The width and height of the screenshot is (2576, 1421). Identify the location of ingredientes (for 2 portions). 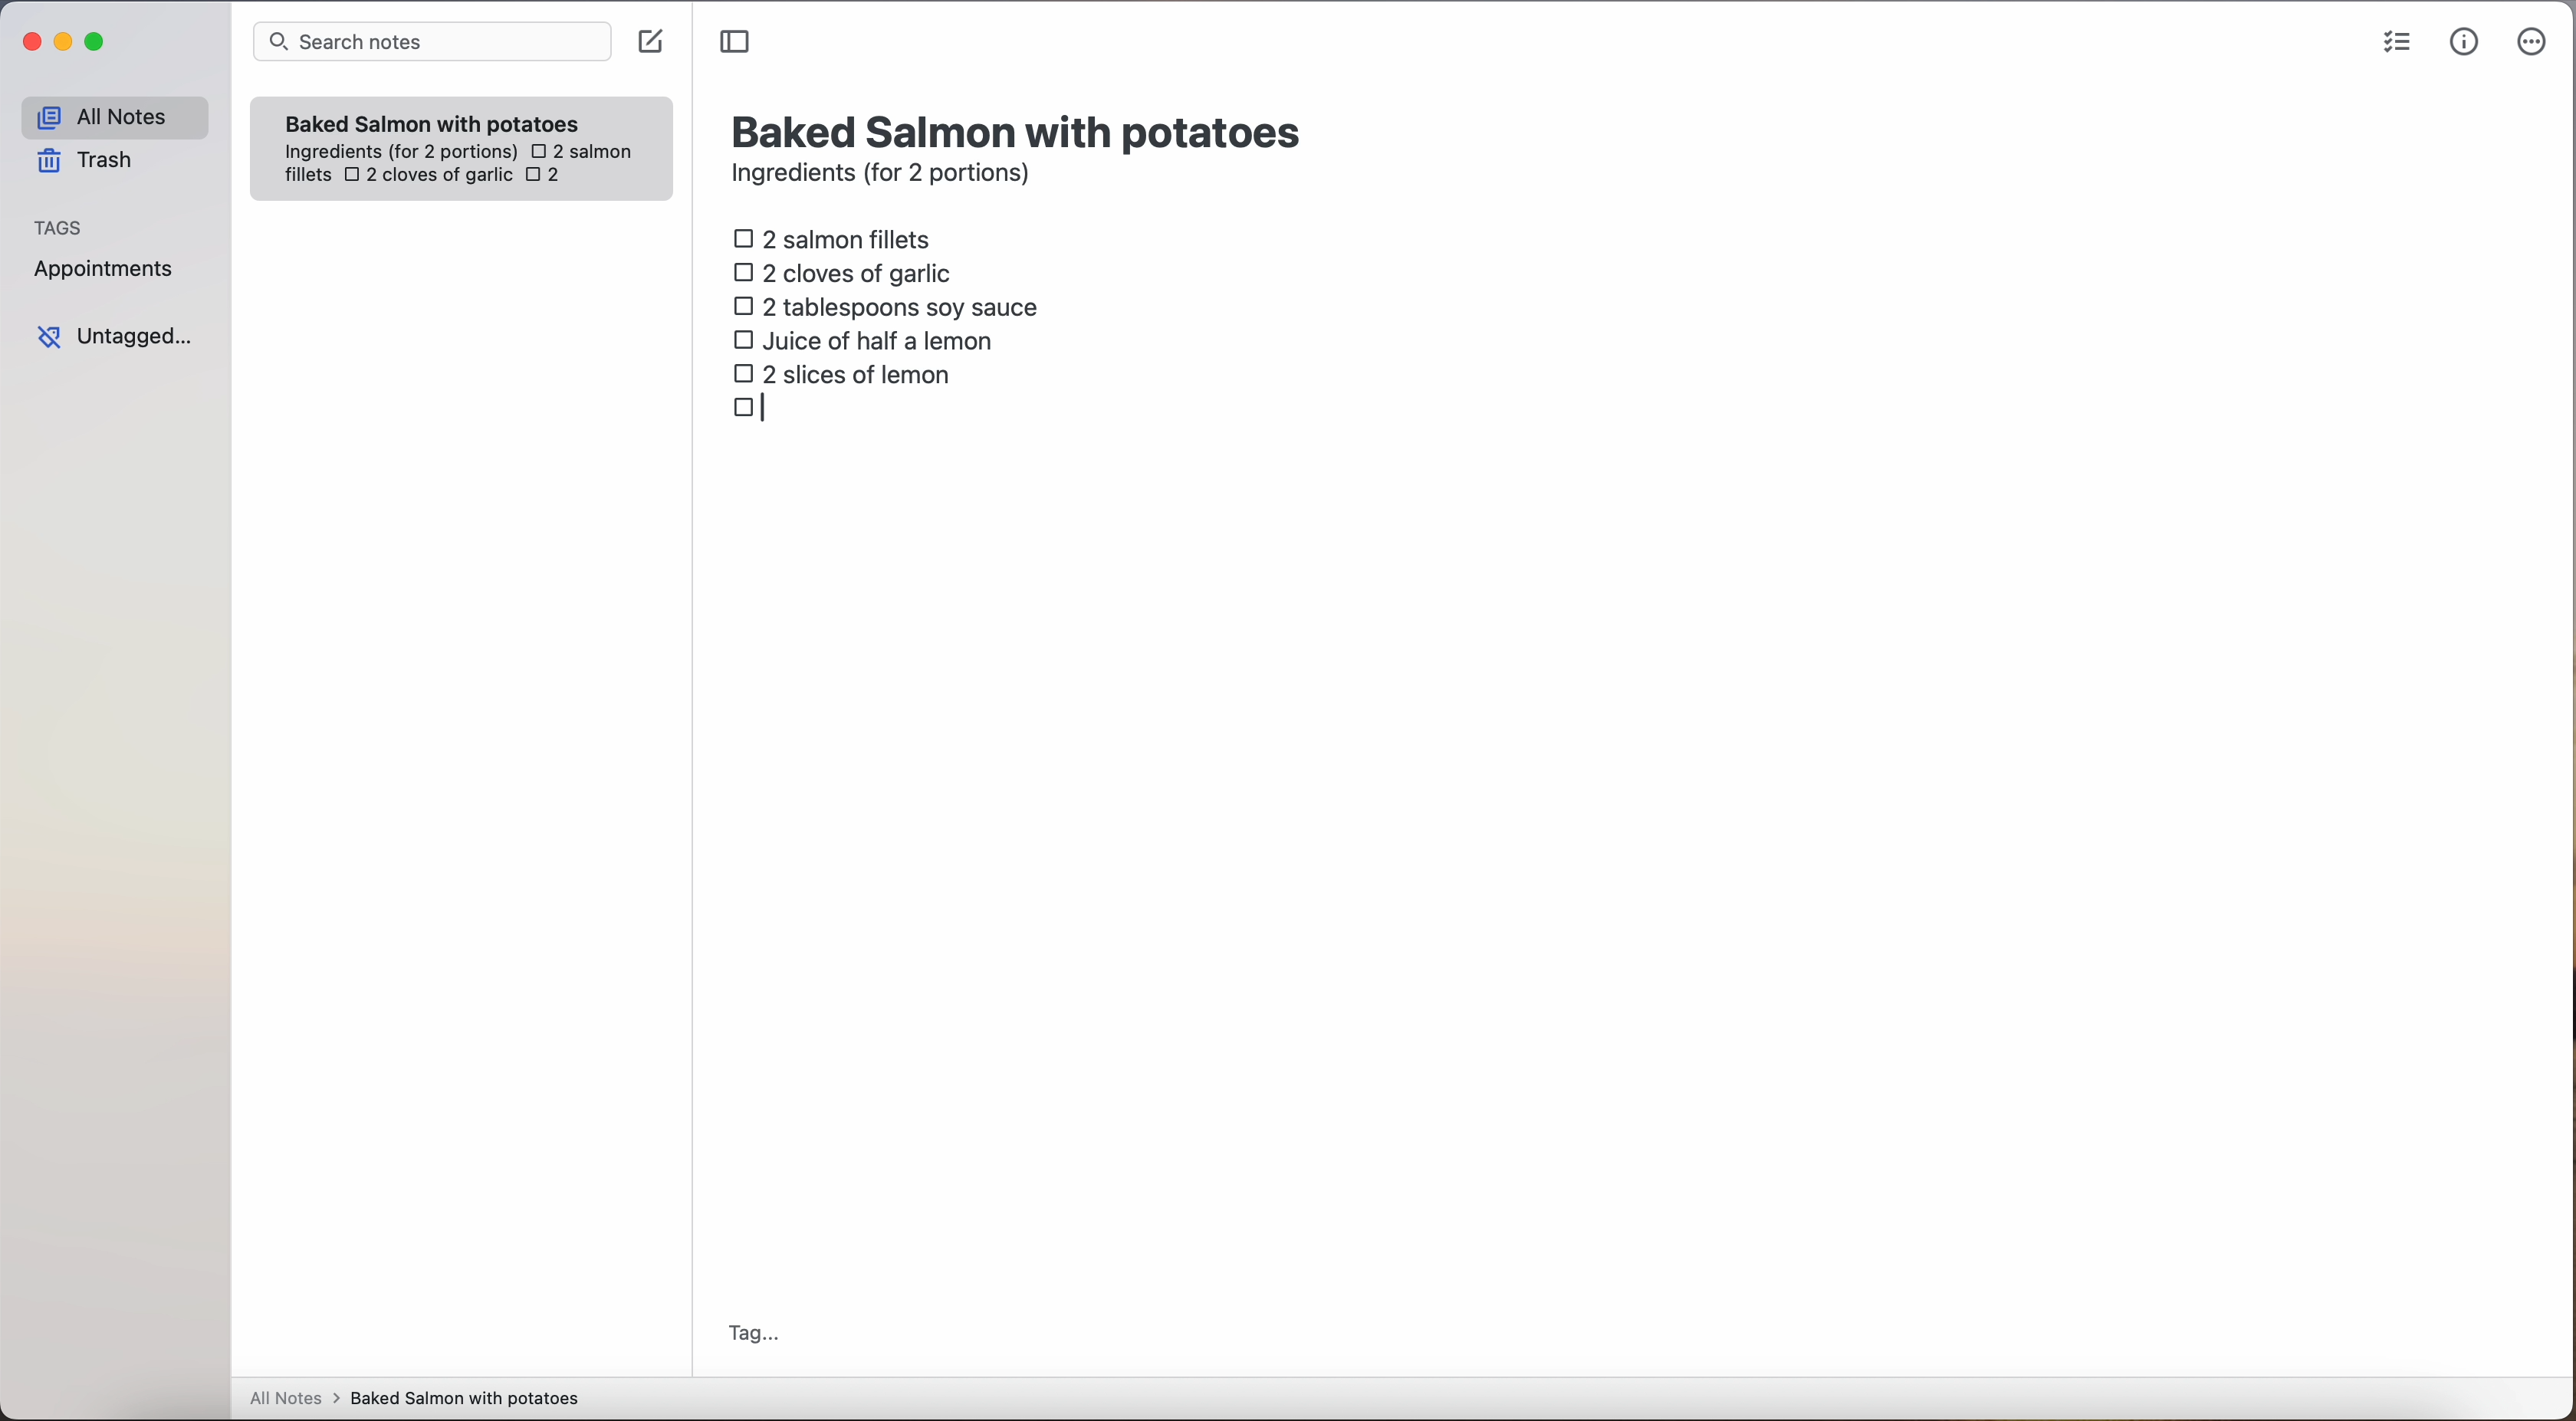
(398, 153).